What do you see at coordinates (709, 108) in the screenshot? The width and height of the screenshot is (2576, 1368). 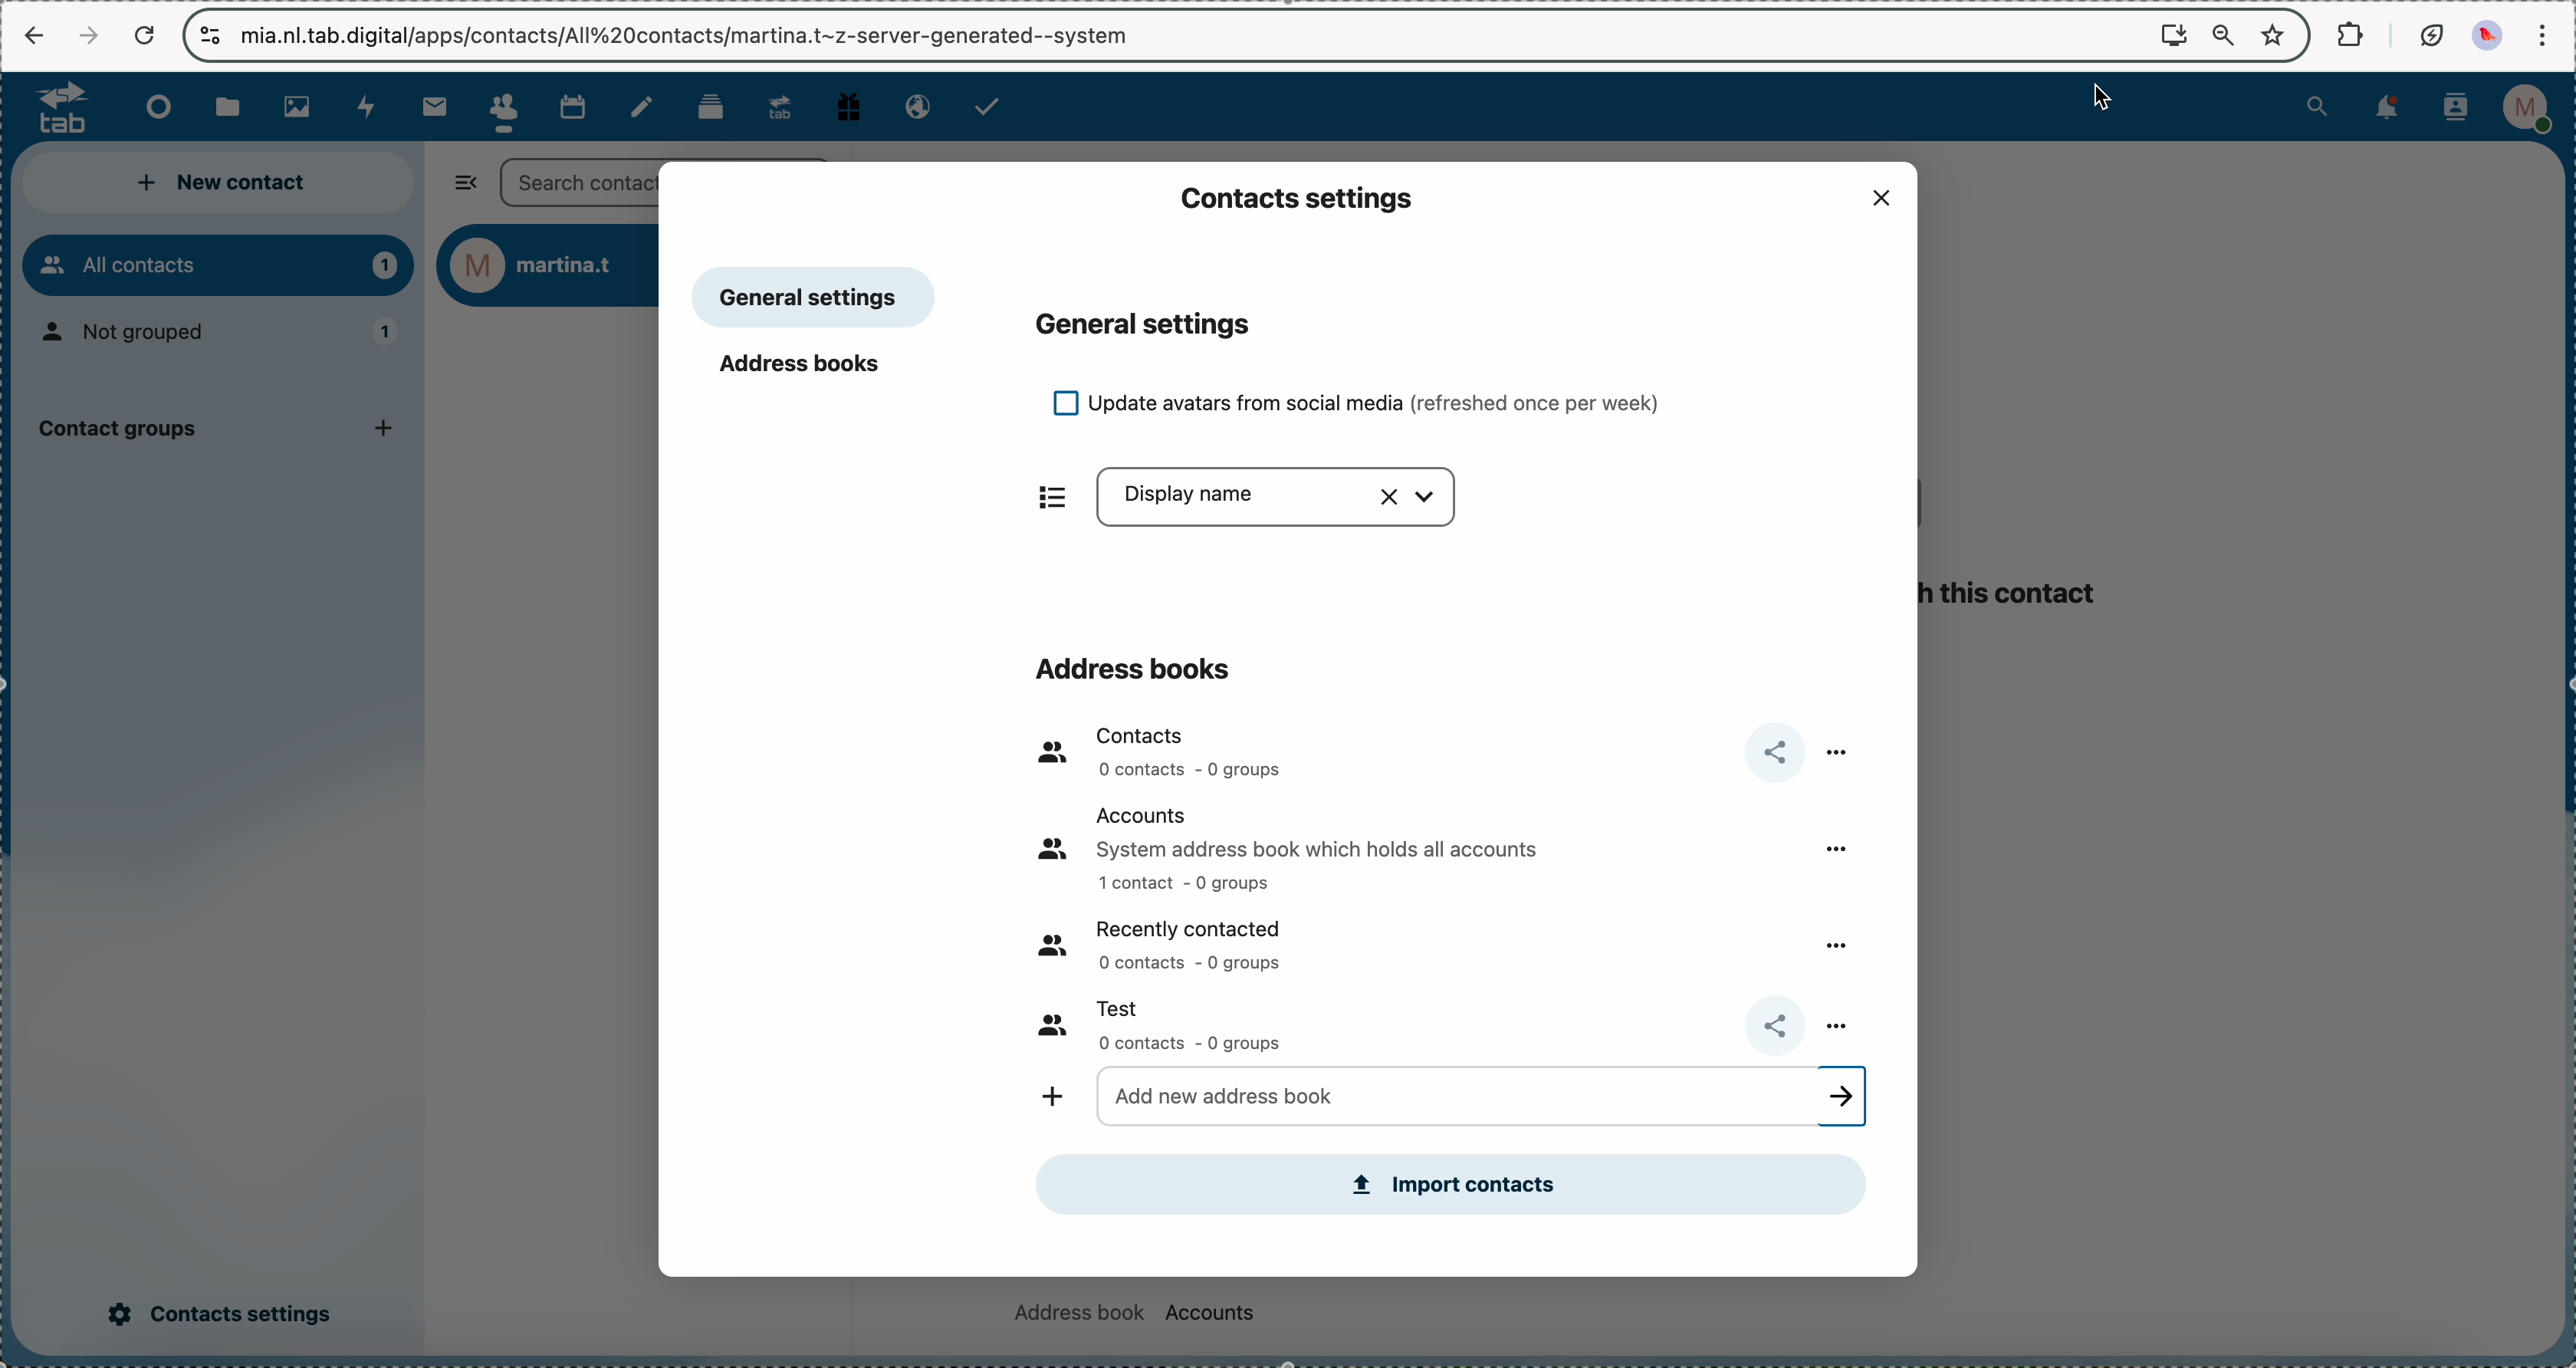 I see `deck` at bounding box center [709, 108].